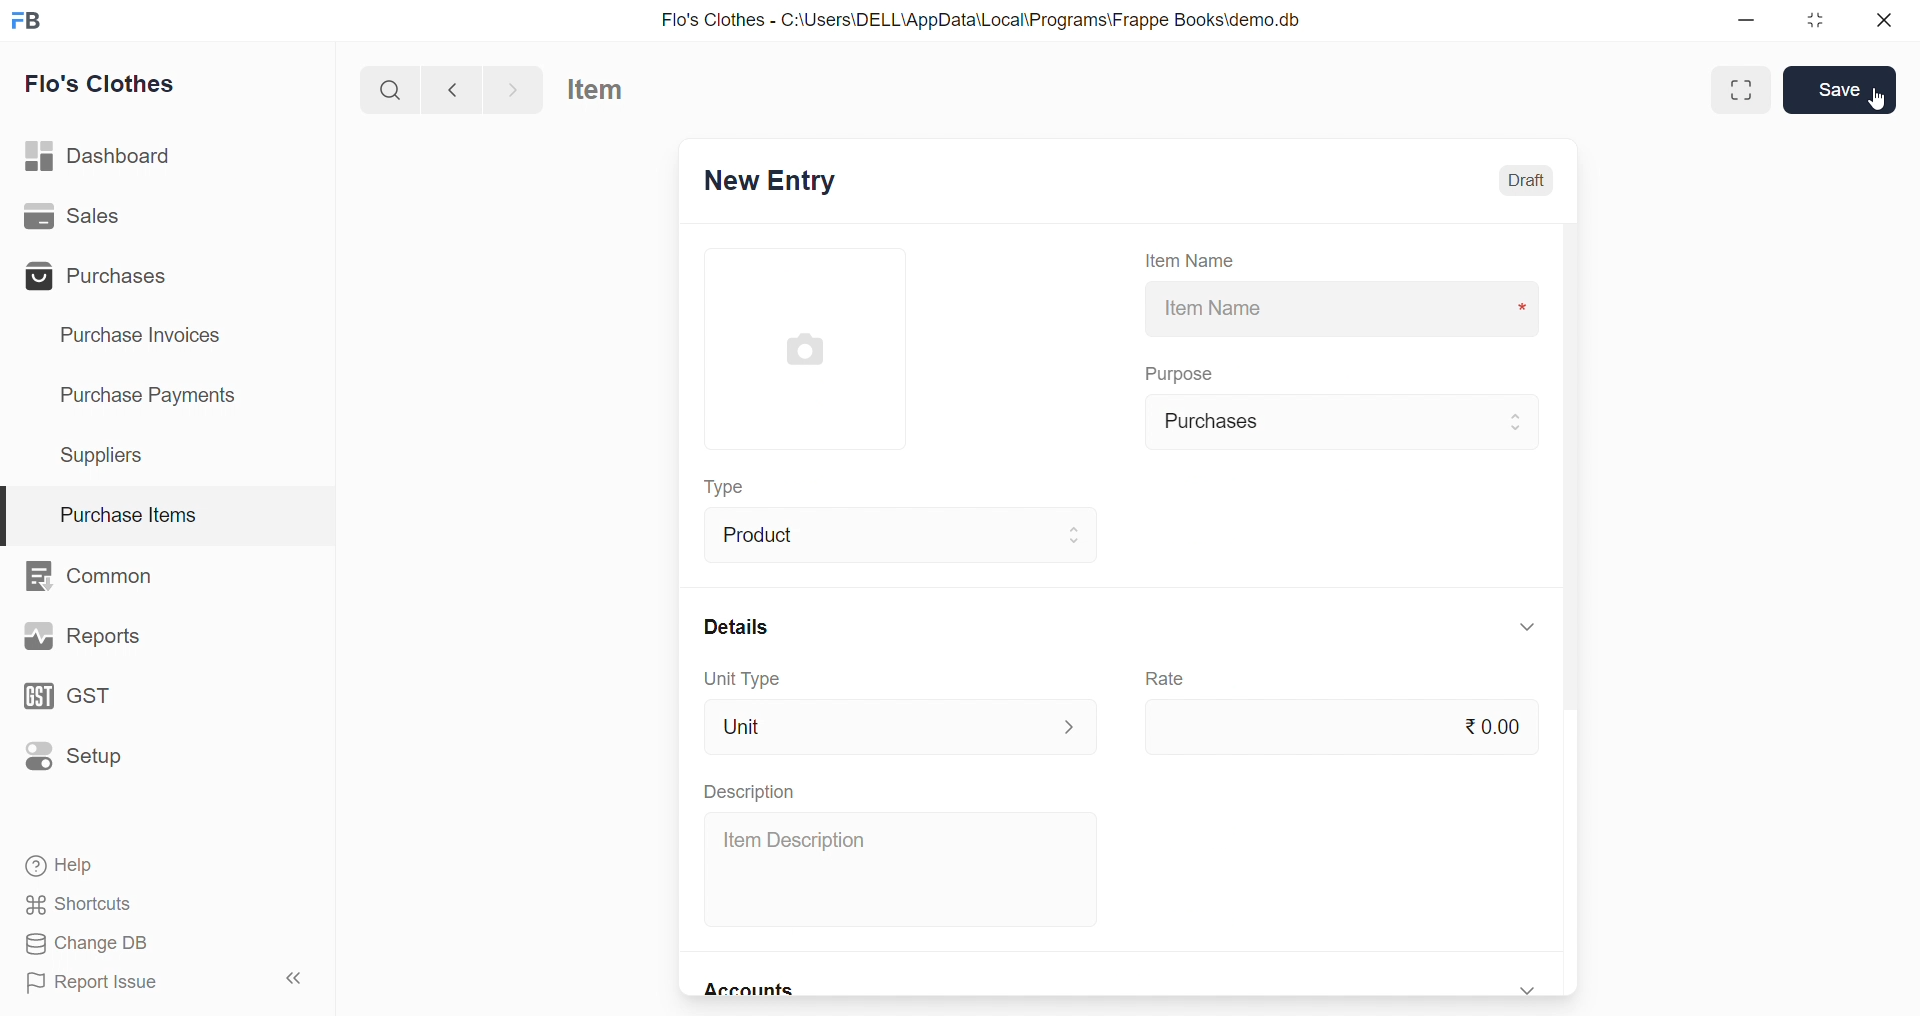  What do you see at coordinates (1816, 20) in the screenshot?
I see `resize` at bounding box center [1816, 20].